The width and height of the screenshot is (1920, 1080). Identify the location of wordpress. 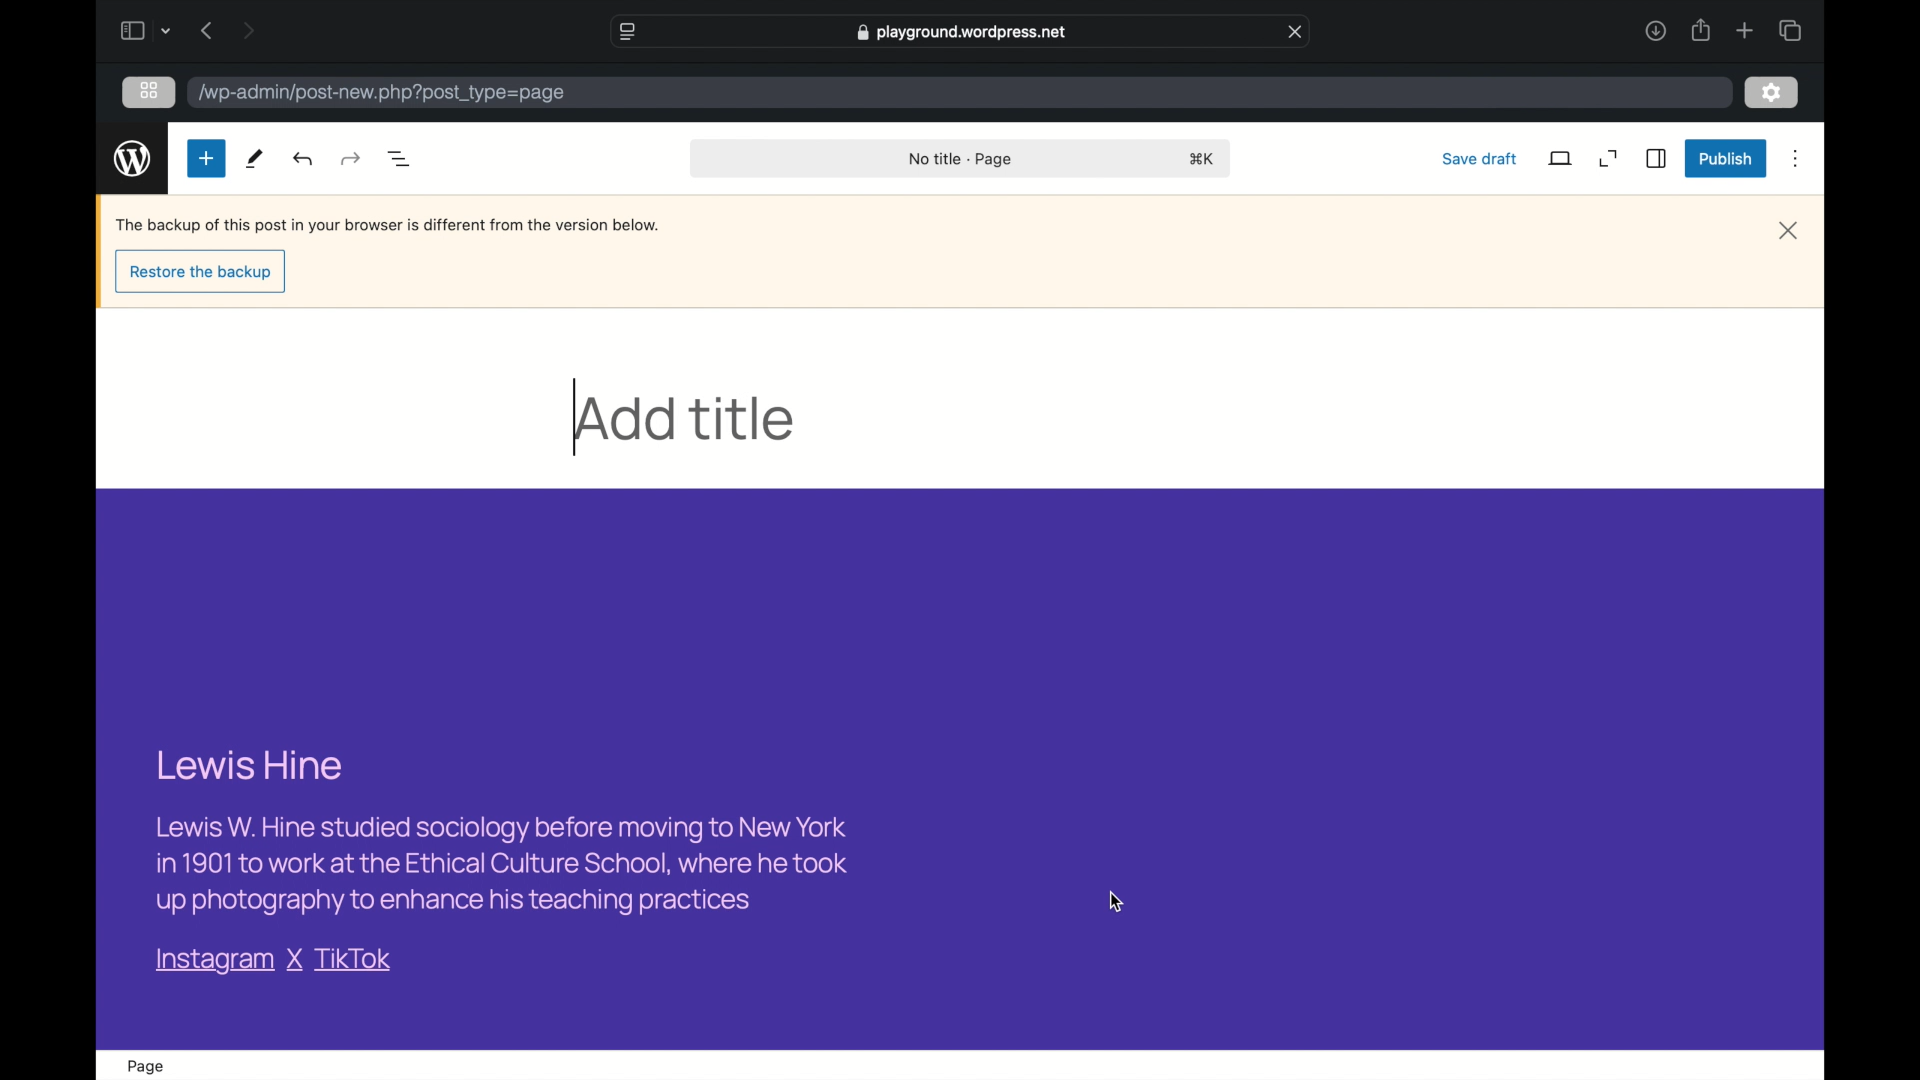
(132, 160).